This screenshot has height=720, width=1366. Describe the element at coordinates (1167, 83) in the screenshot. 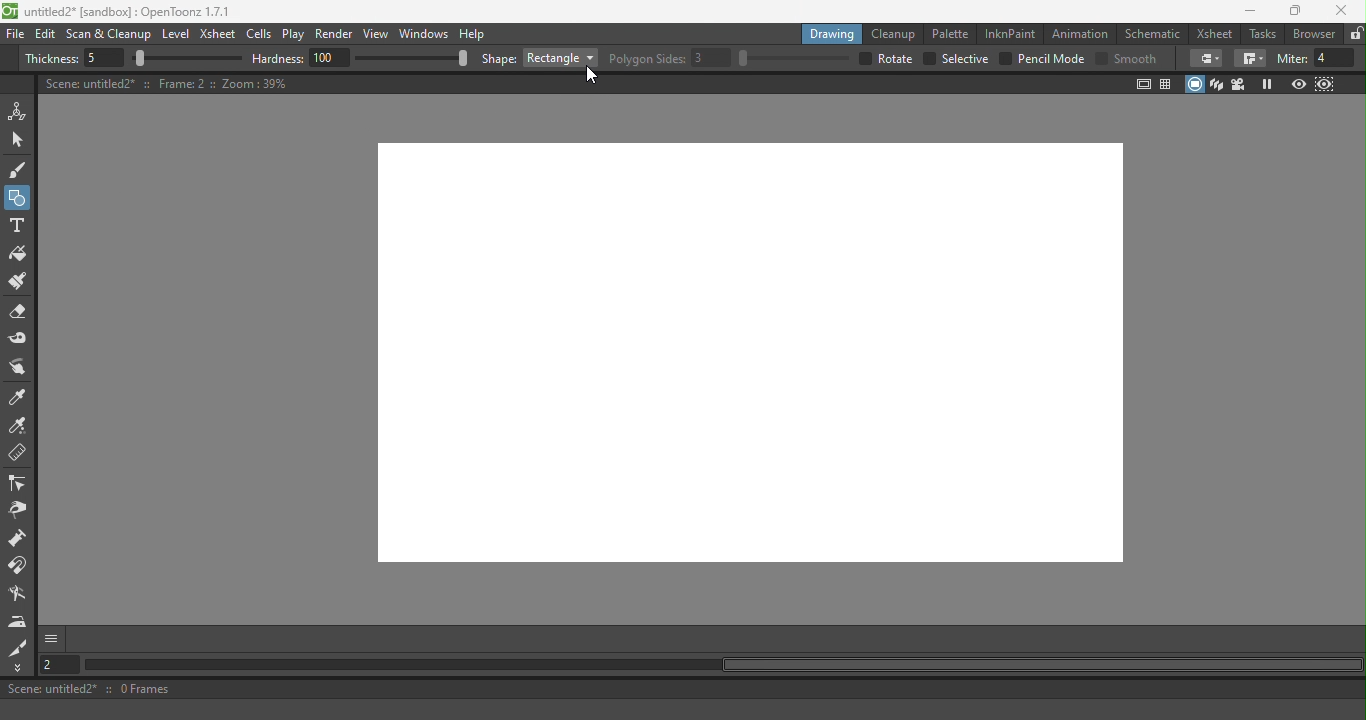

I see `Field guide` at that location.